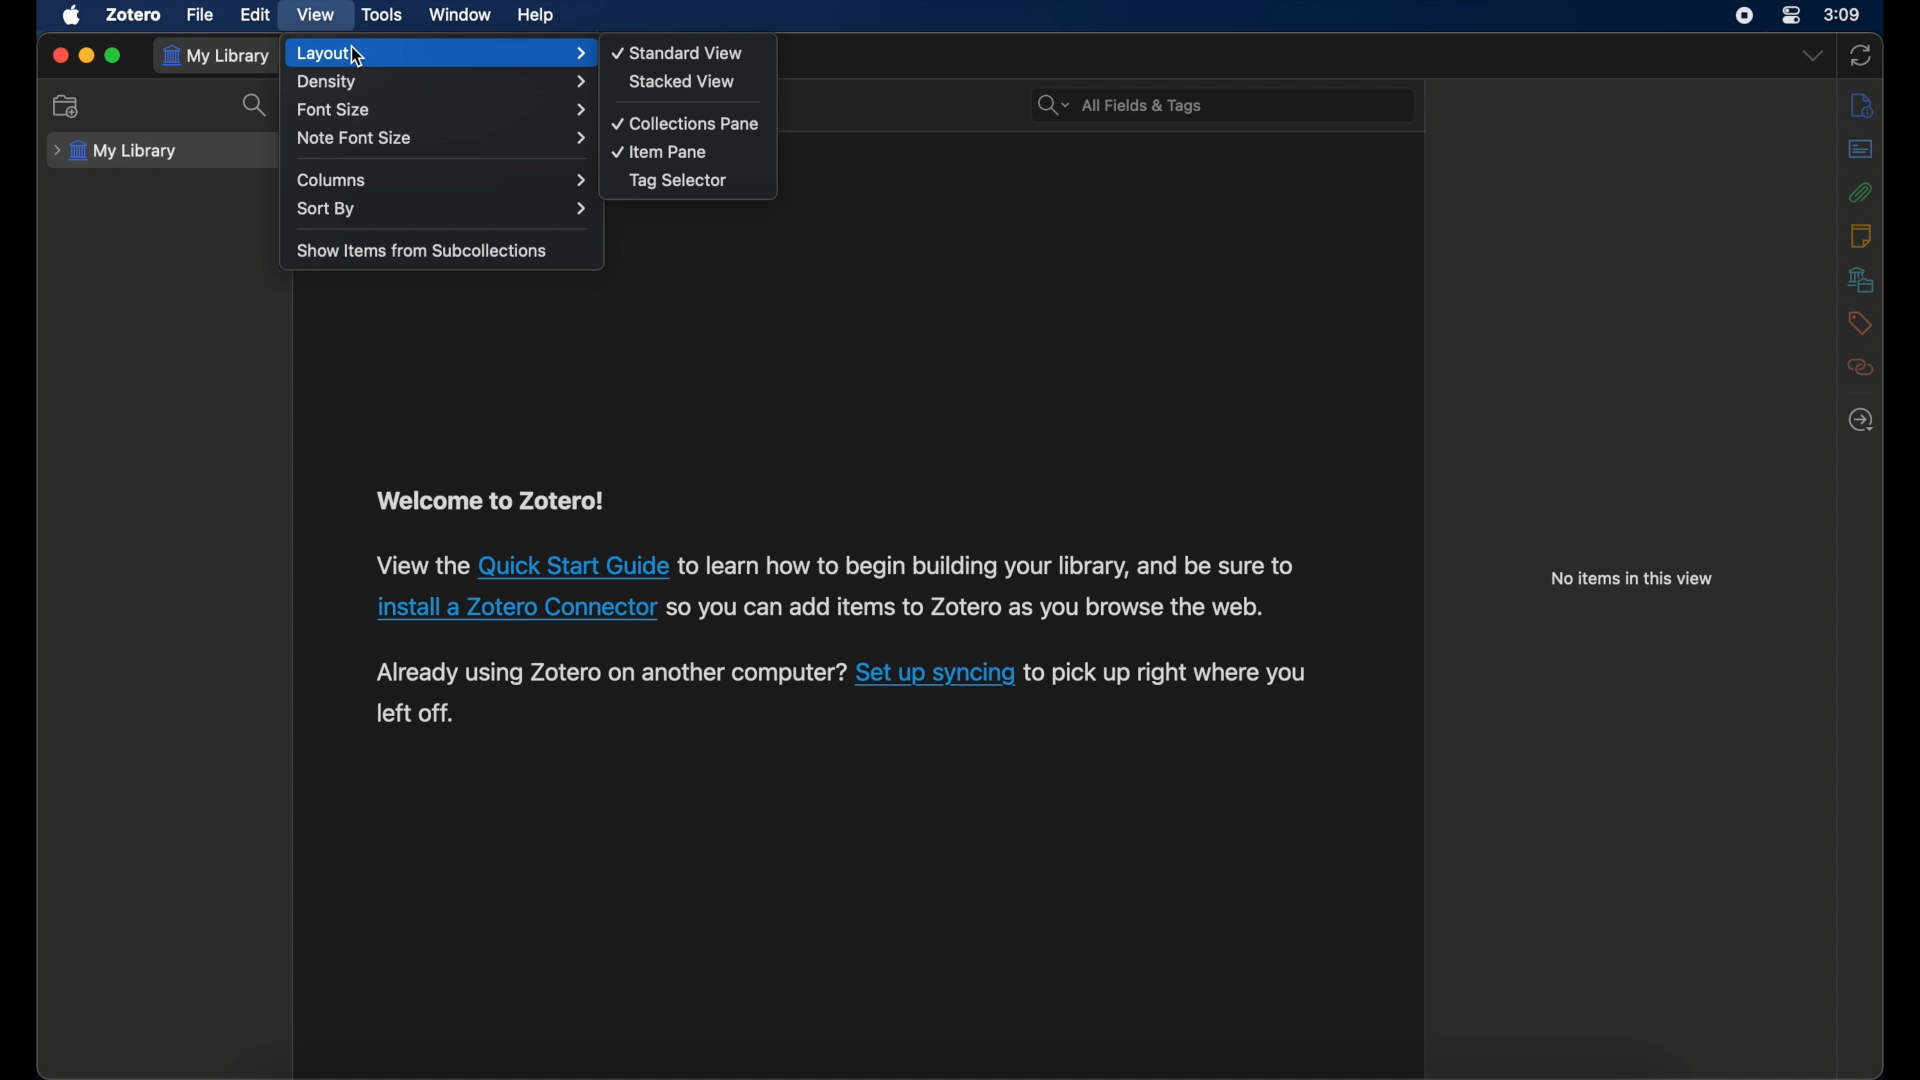  What do you see at coordinates (842, 607) in the screenshot?
I see `paragraph describing instructions to use zotero software` at bounding box center [842, 607].